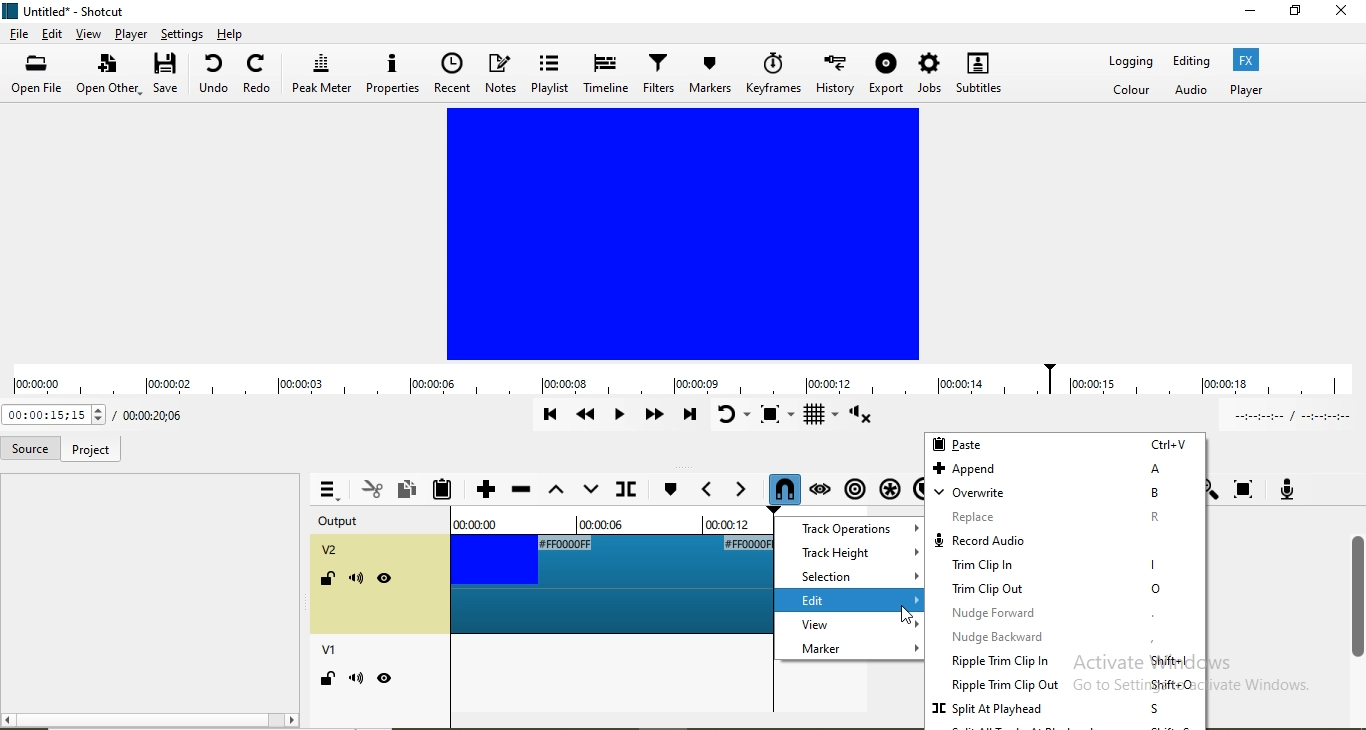  I want to click on Current position, so click(149, 416).